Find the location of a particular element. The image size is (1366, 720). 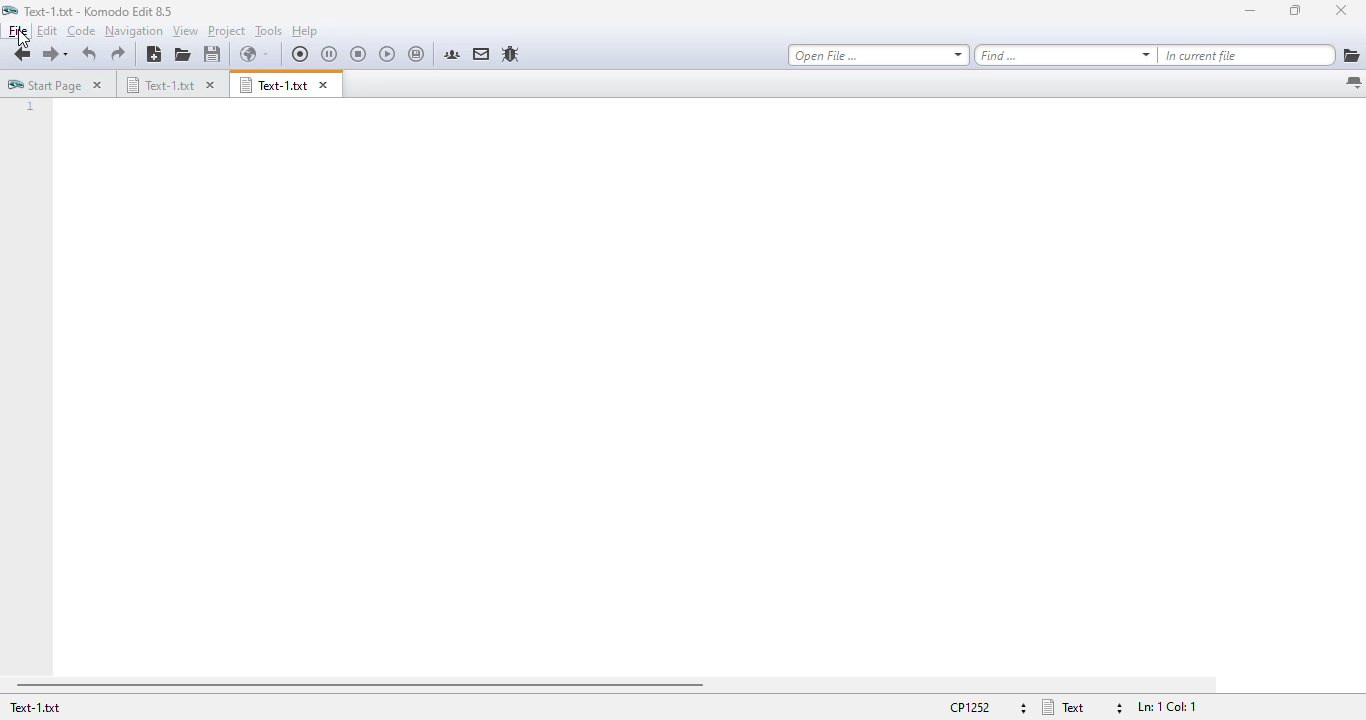

edit is located at coordinates (46, 30).